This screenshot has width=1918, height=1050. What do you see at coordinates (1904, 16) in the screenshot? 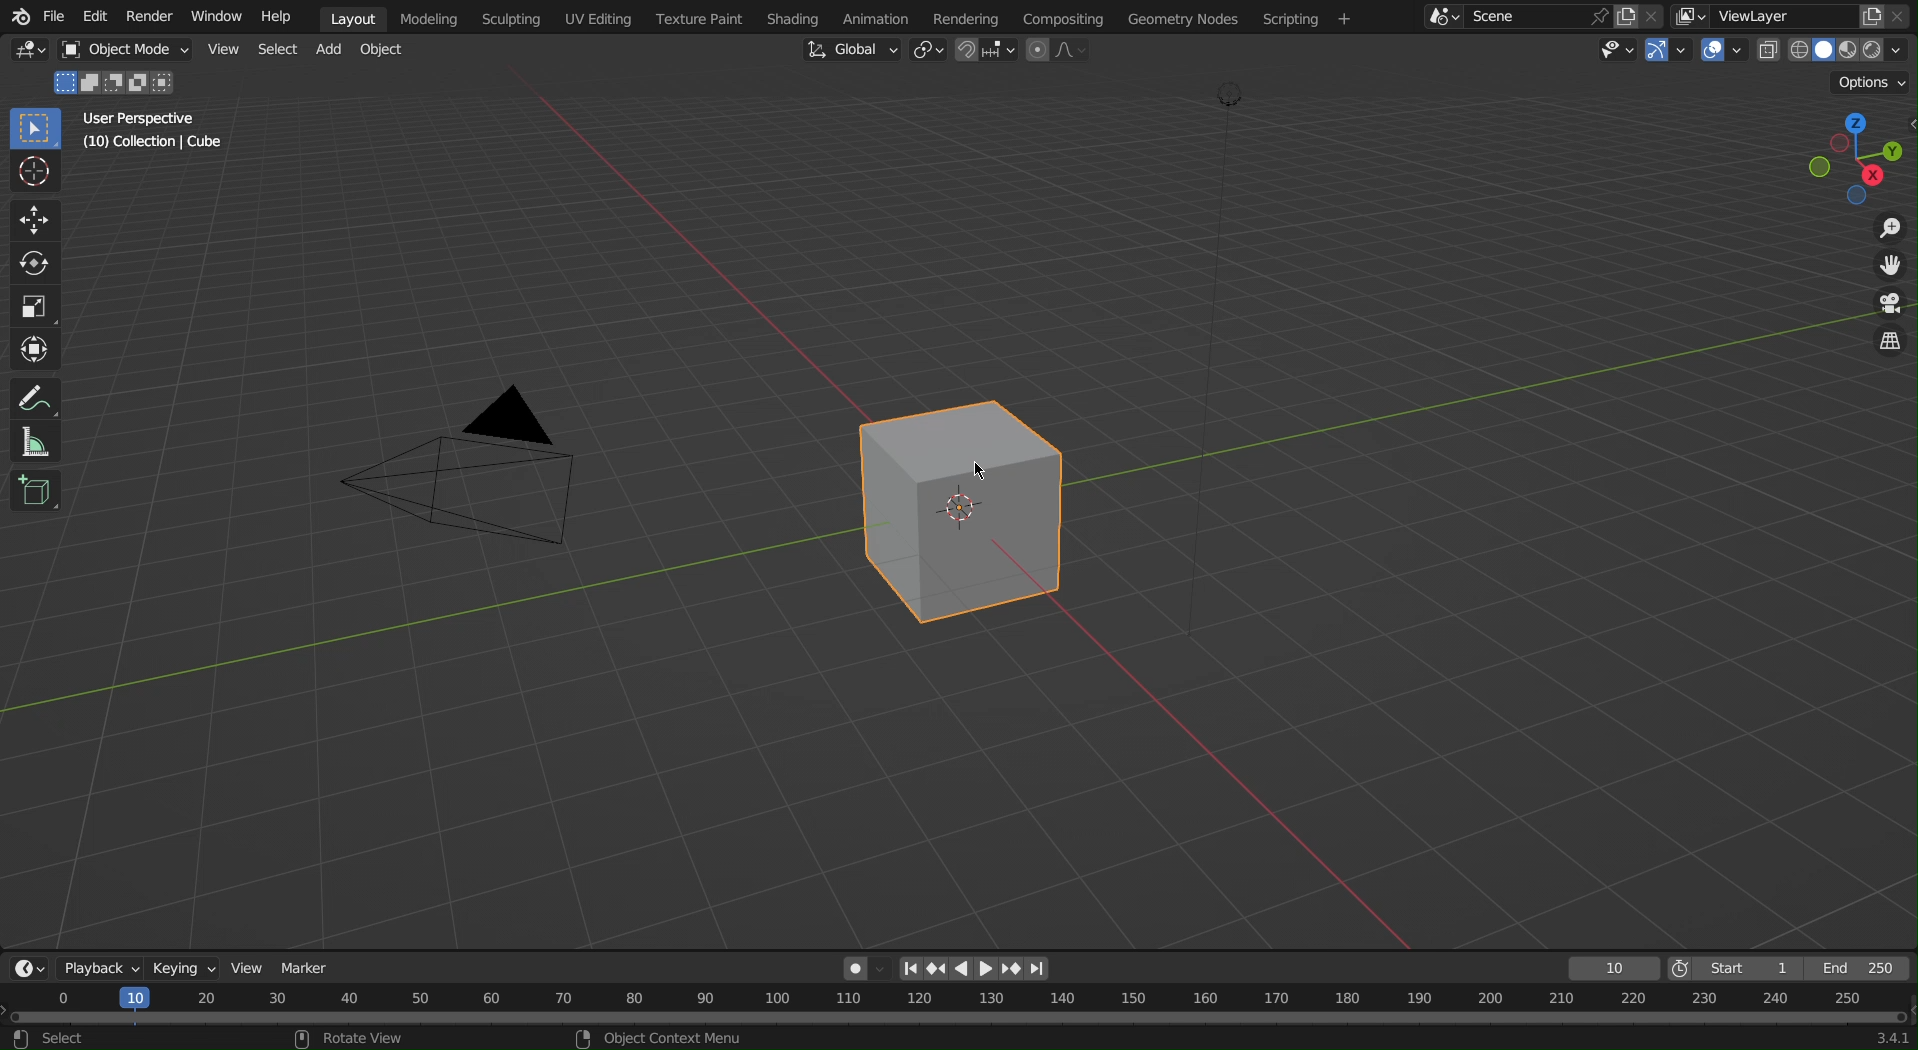
I see `Close` at bounding box center [1904, 16].